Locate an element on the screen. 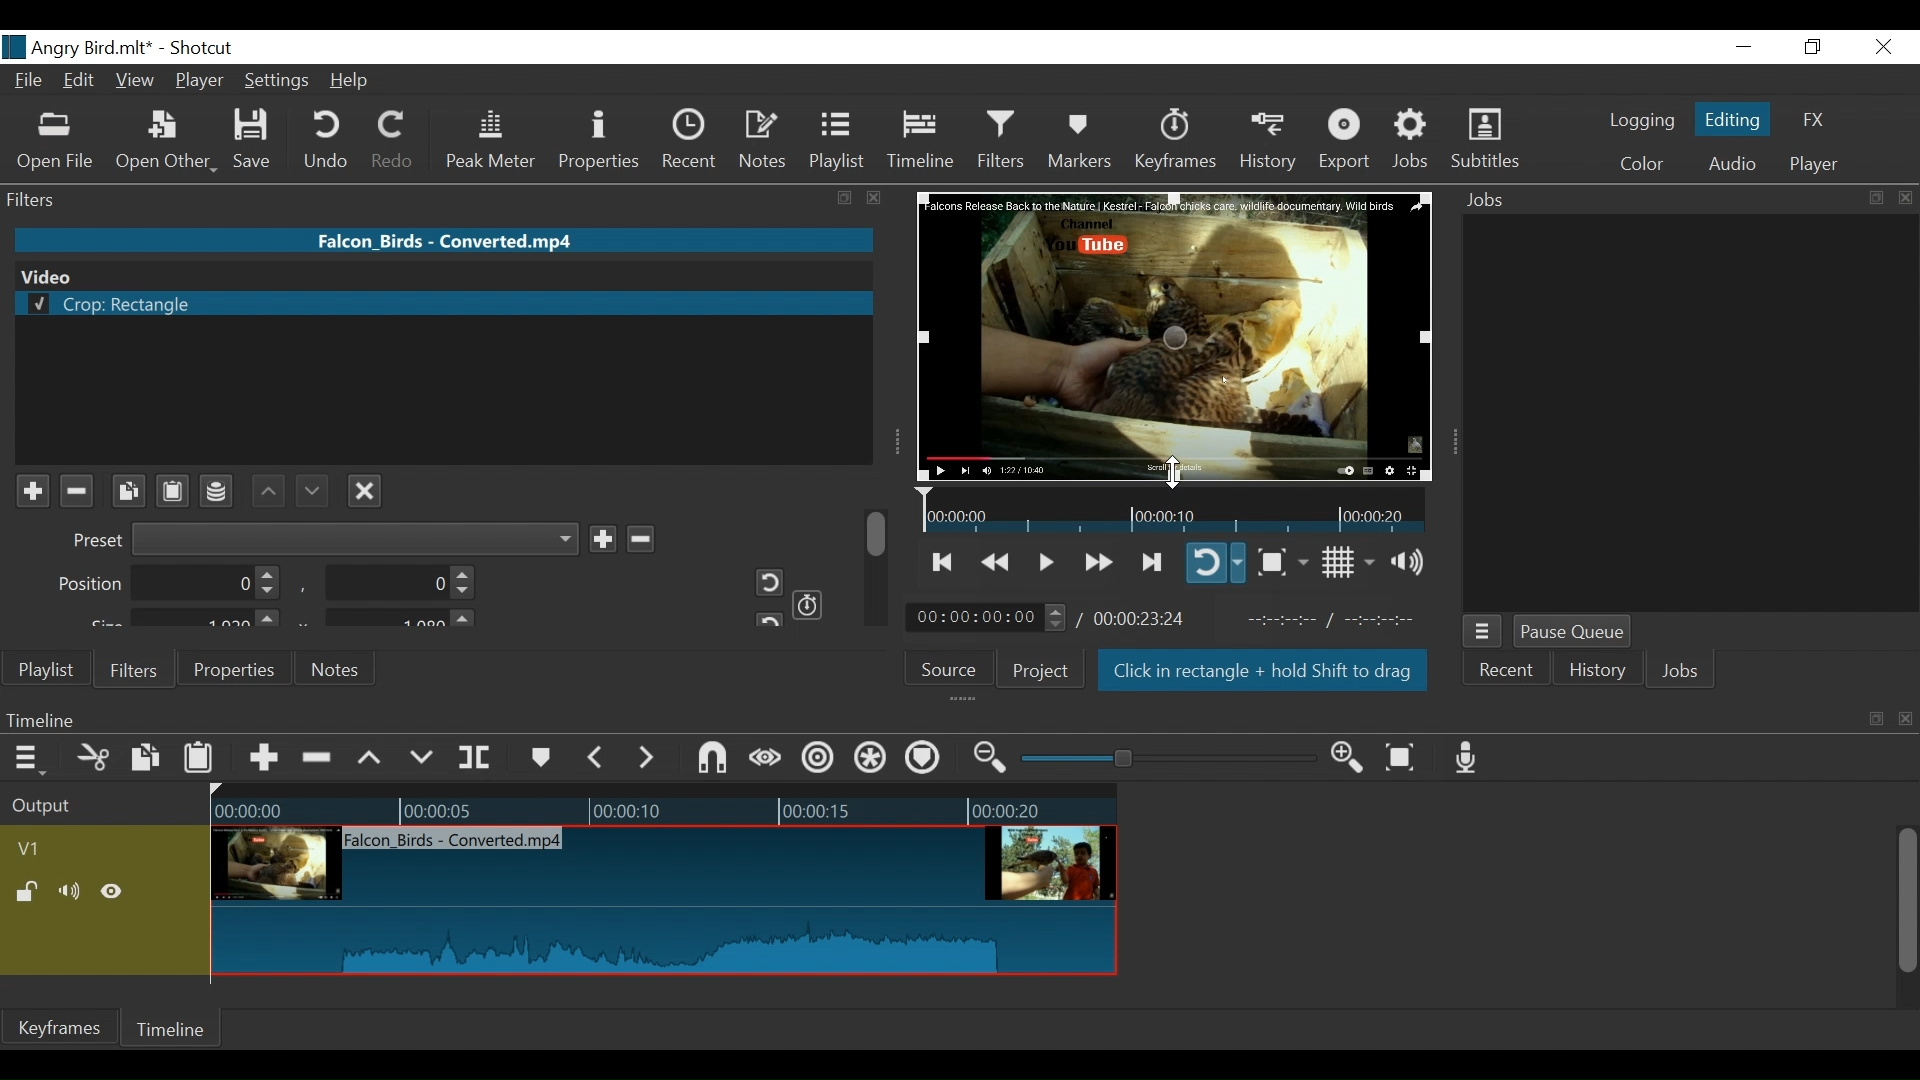  Jobs Menu is located at coordinates (1480, 633).